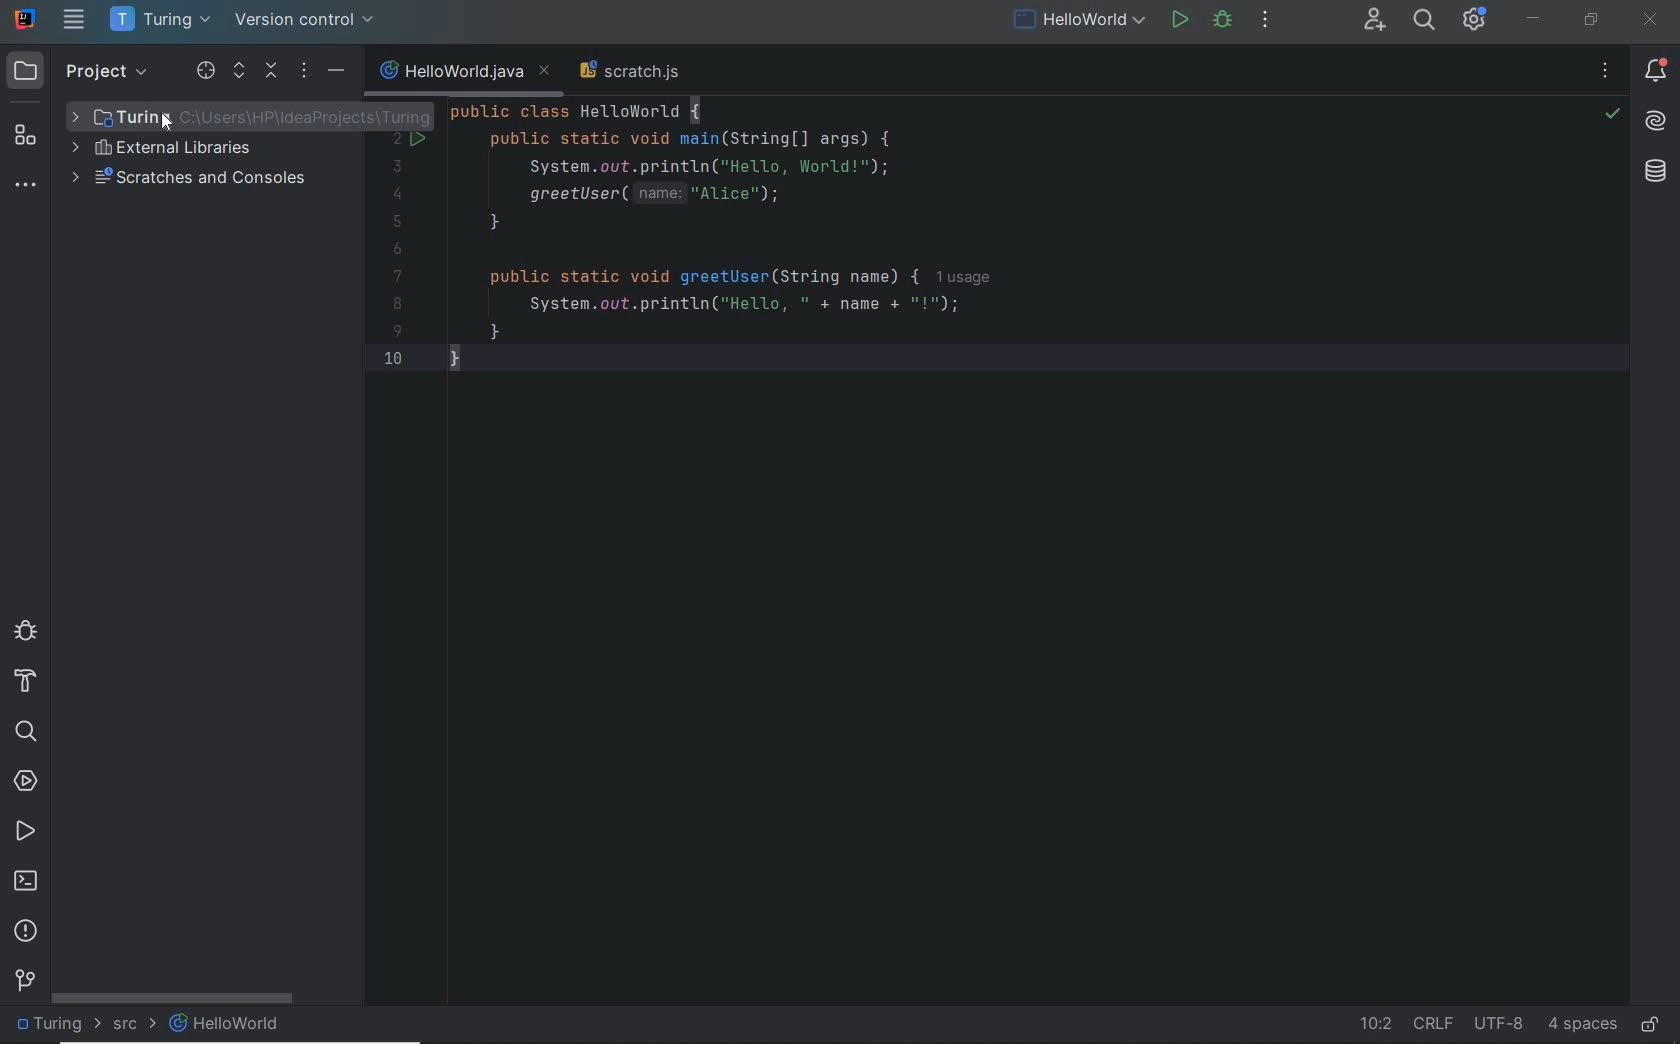 This screenshot has height=1044, width=1680. What do you see at coordinates (29, 731) in the screenshot?
I see `search` at bounding box center [29, 731].